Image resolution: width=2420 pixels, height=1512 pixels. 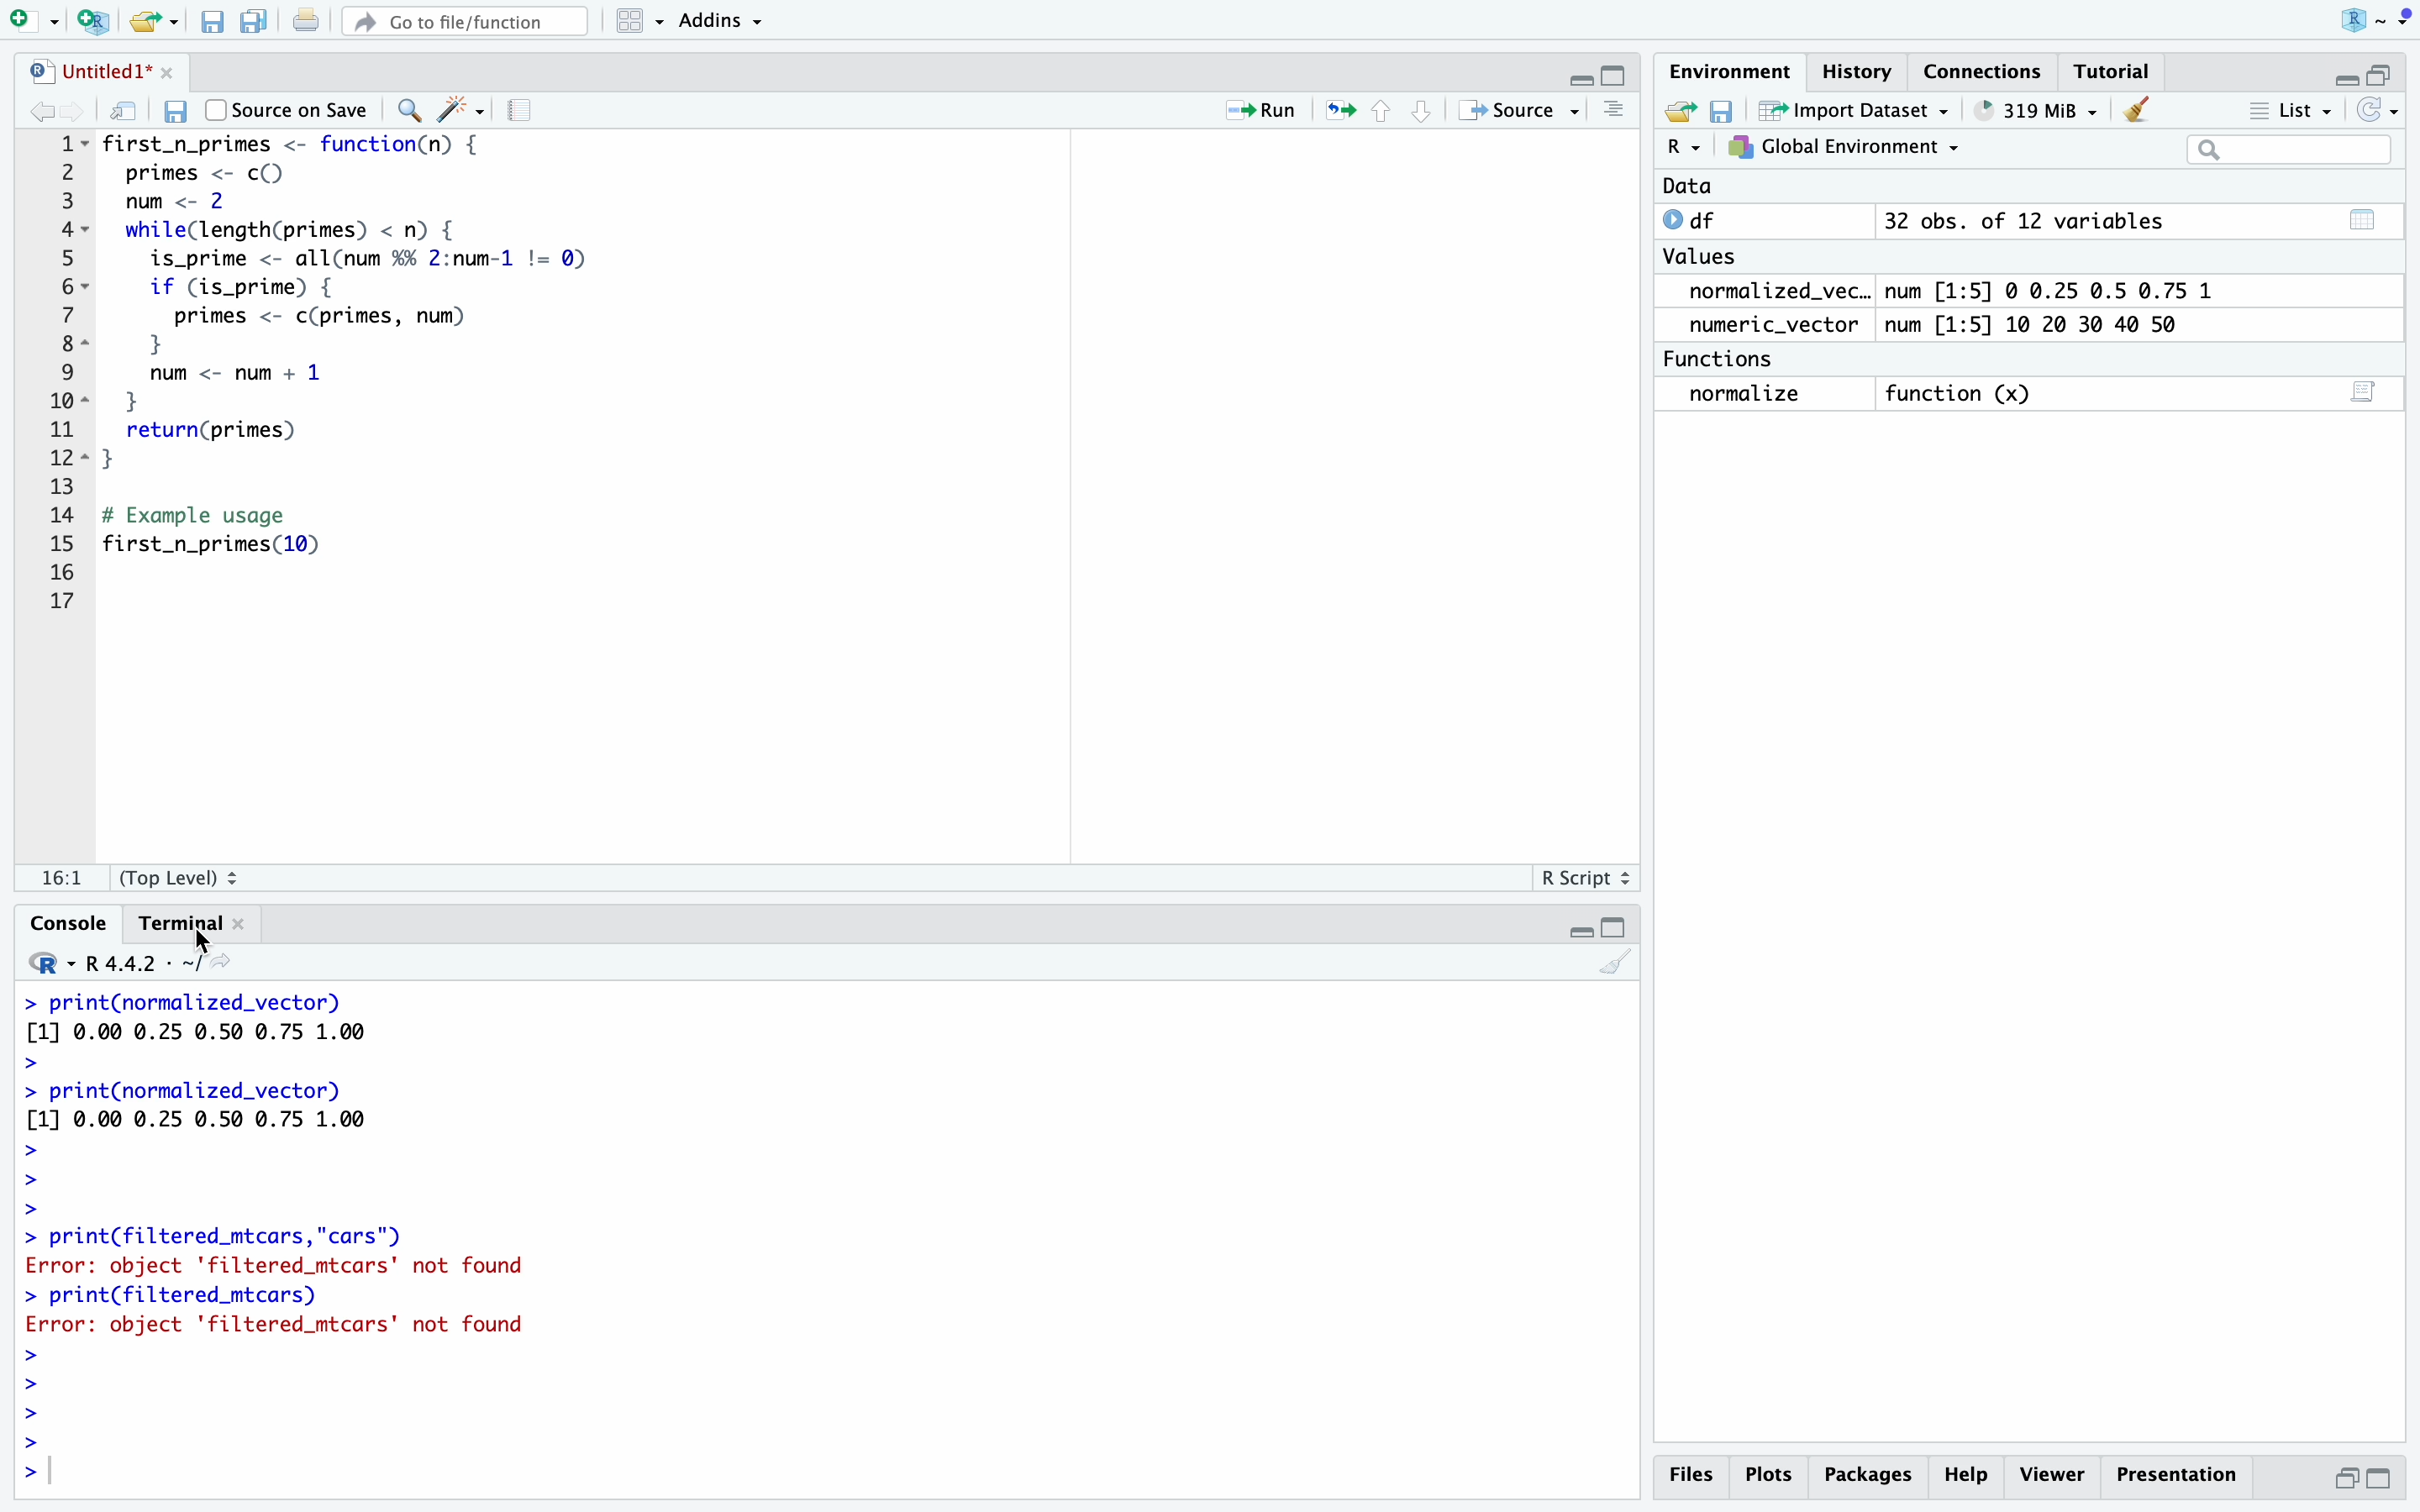 I want to click on #” Go to file/function, so click(x=461, y=18).